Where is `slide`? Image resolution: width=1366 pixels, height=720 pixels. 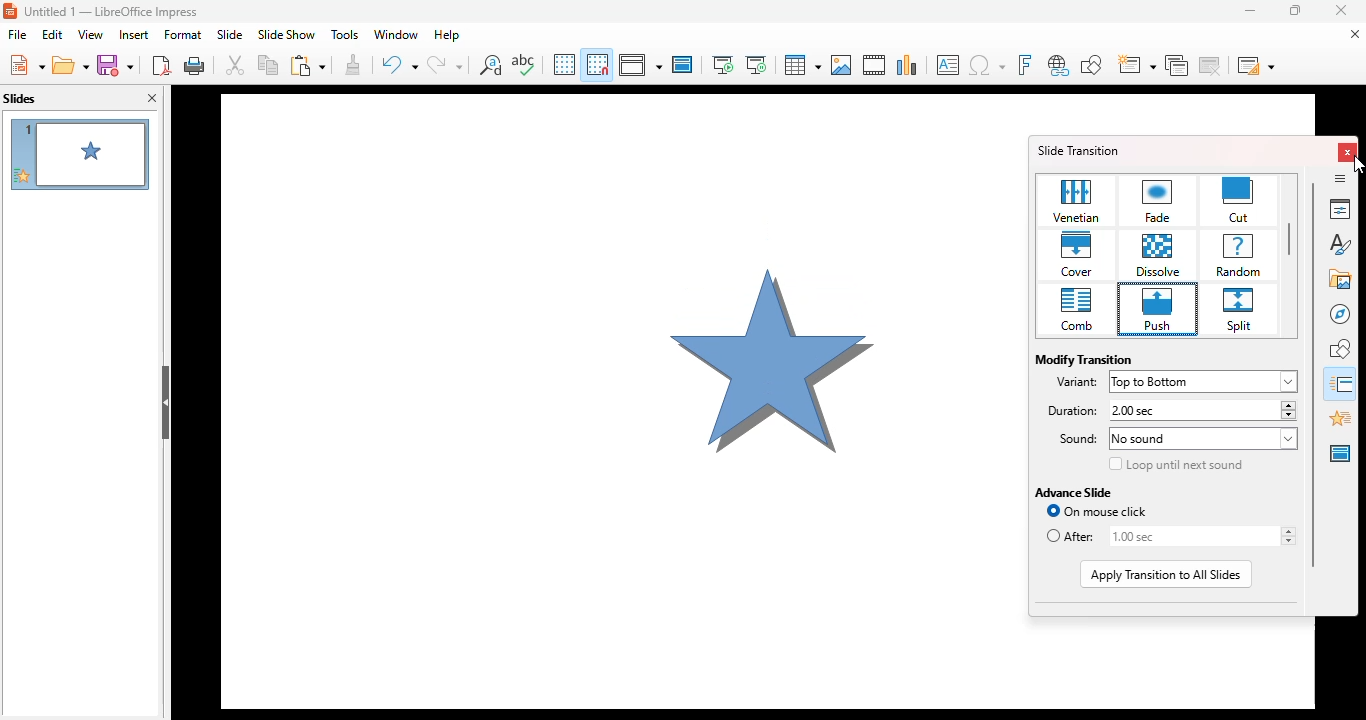 slide is located at coordinates (229, 35).